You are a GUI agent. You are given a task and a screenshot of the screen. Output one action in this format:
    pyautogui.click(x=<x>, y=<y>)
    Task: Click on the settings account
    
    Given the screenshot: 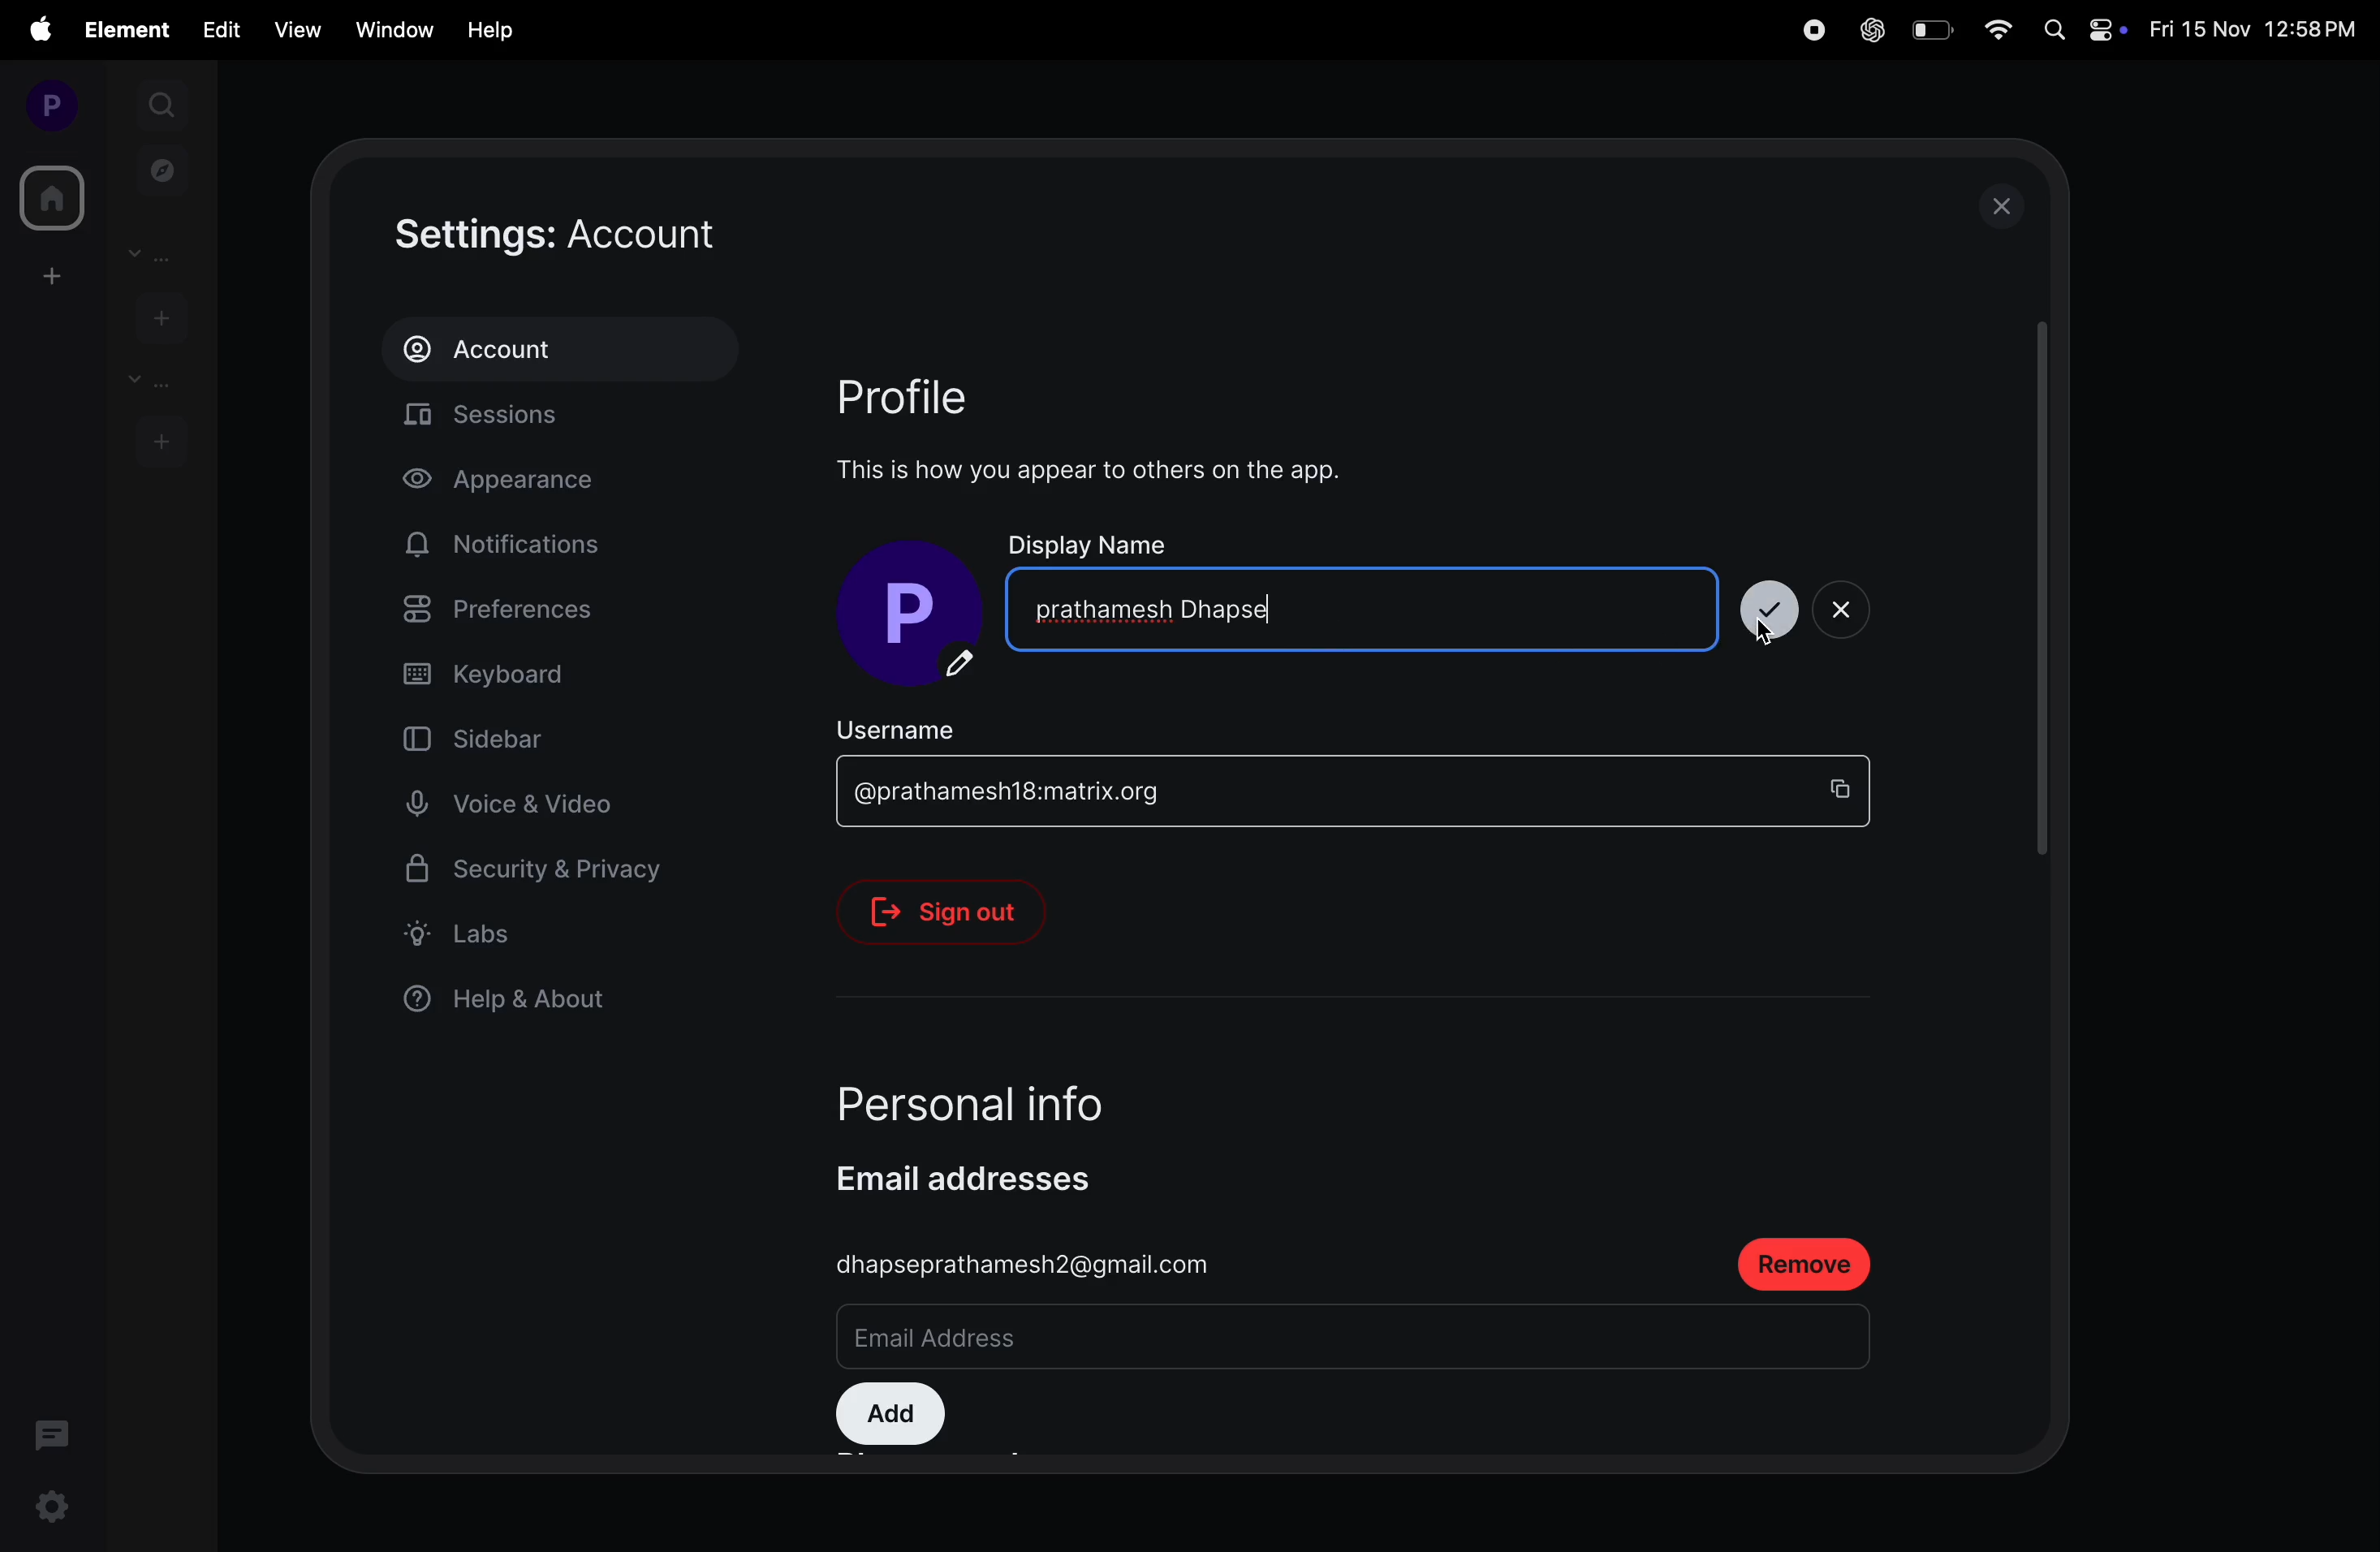 What is the action you would take?
    pyautogui.click(x=624, y=235)
    